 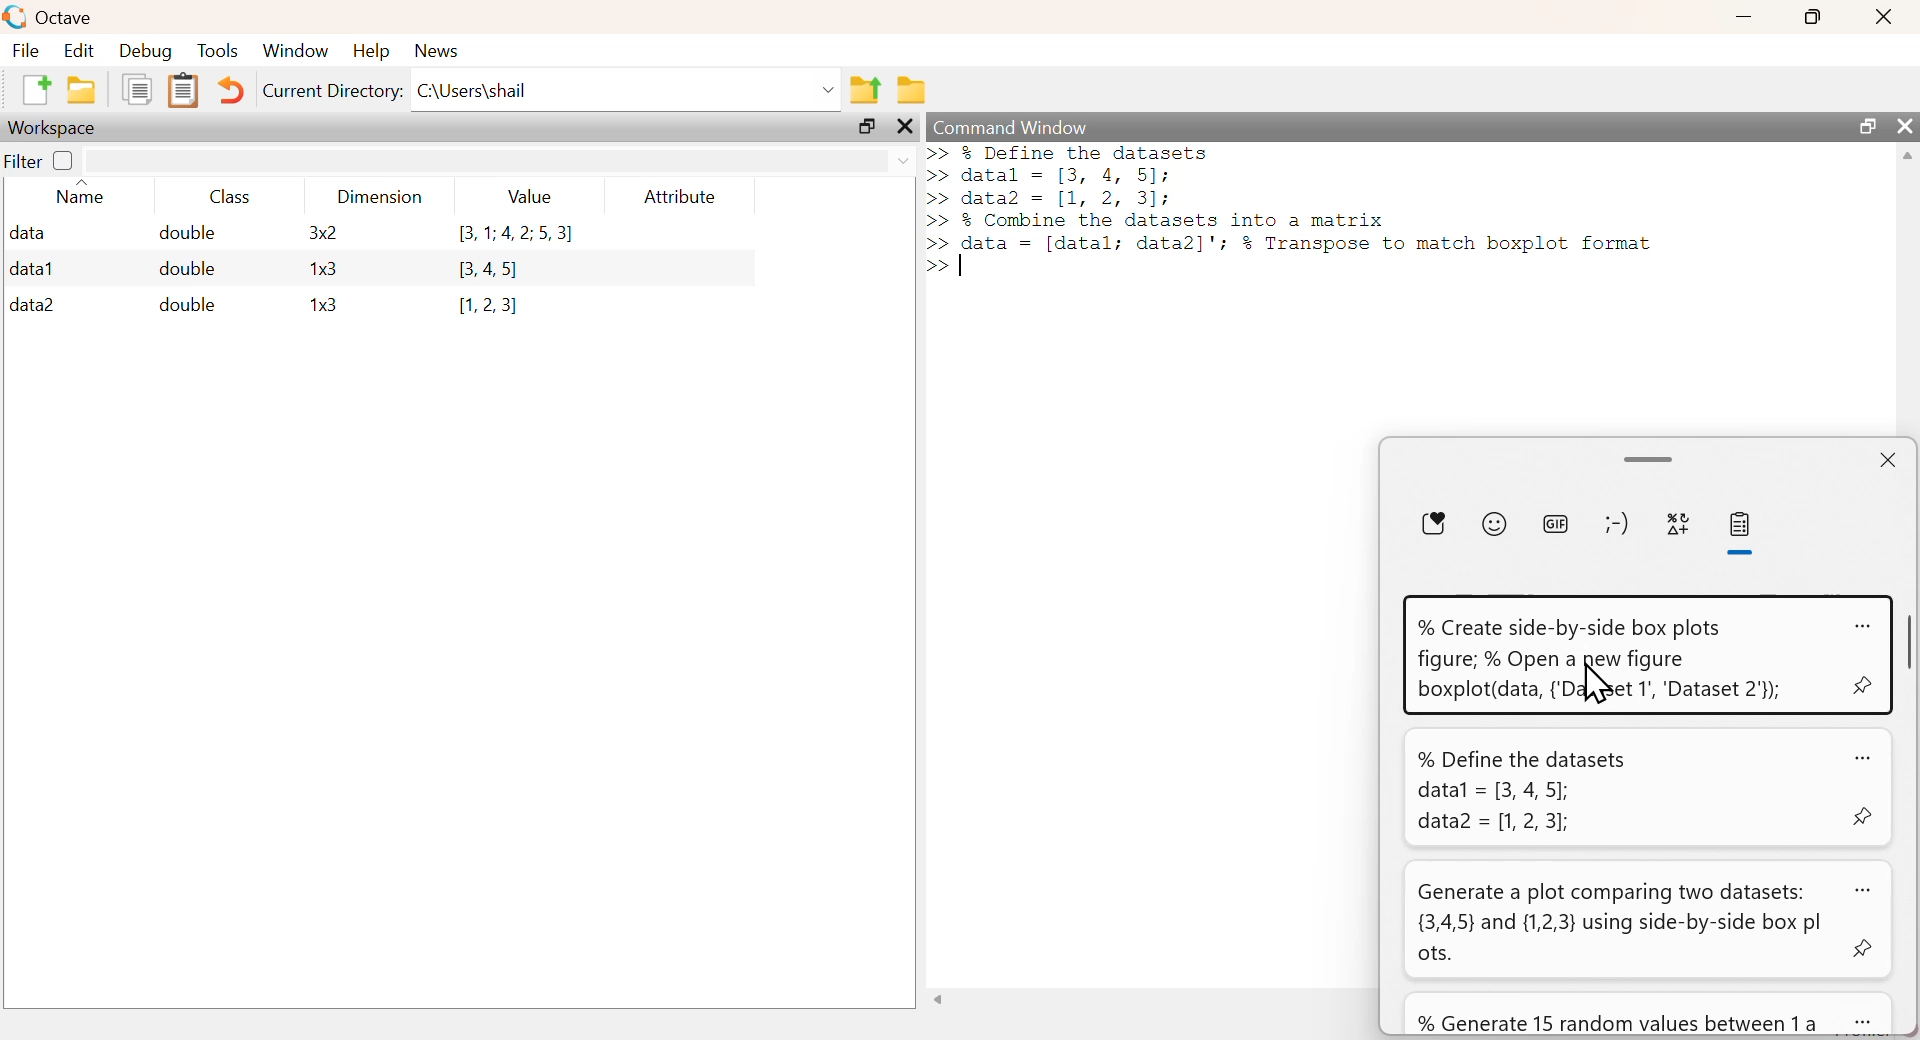 What do you see at coordinates (1016, 126) in the screenshot?
I see `Command Window` at bounding box center [1016, 126].